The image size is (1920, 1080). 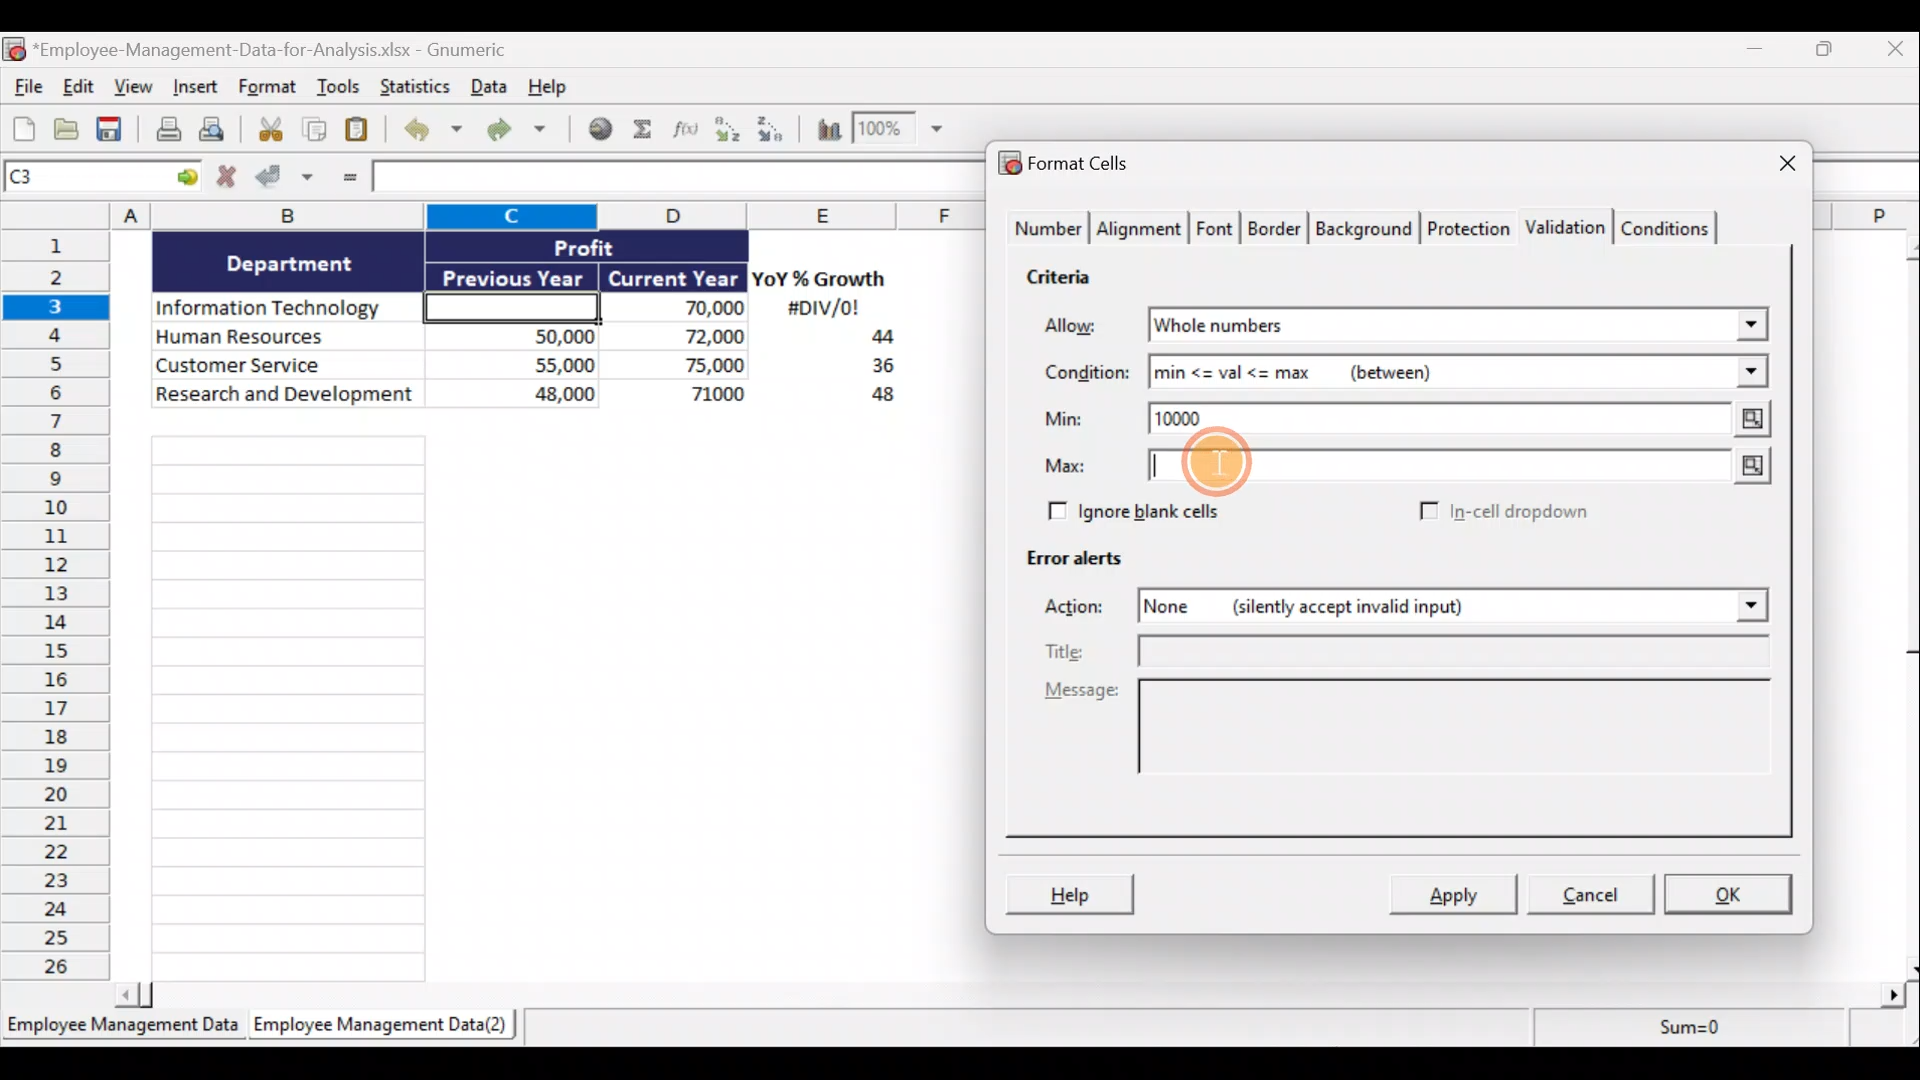 I want to click on Minimize, so click(x=1762, y=53).